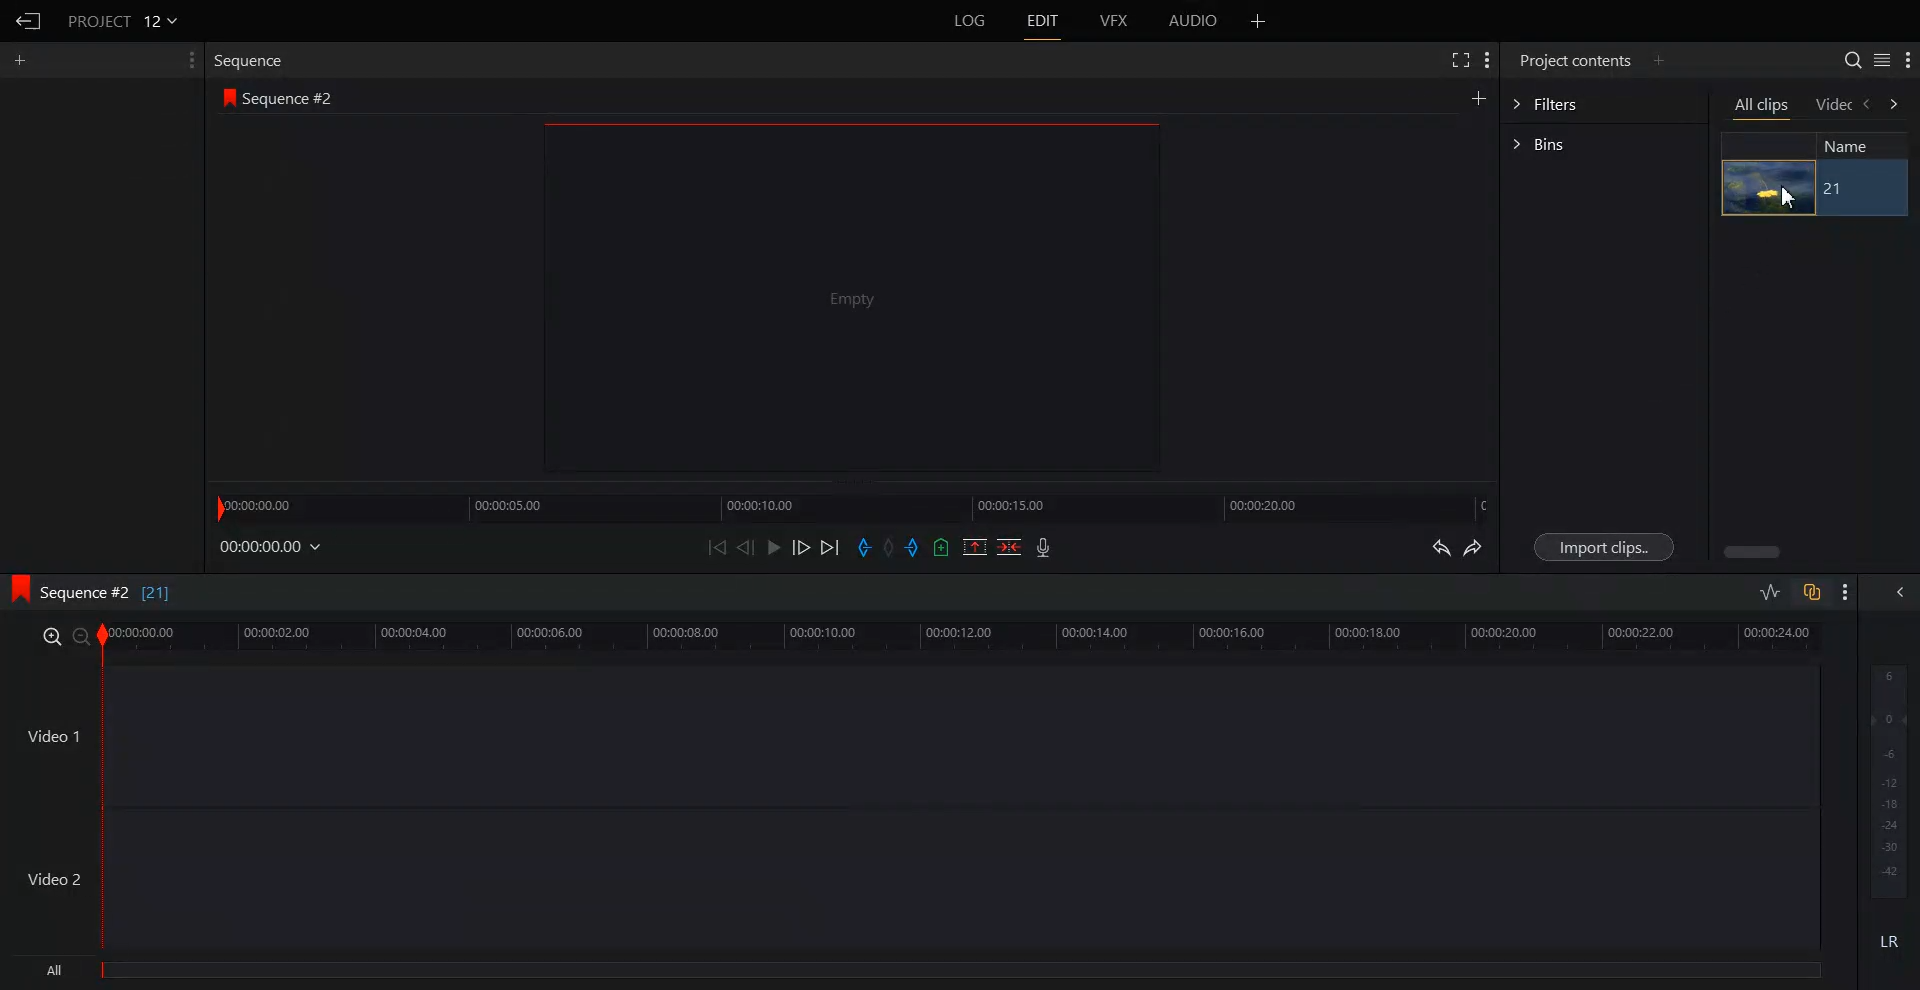 This screenshot has height=990, width=1920. Describe the element at coordinates (1259, 21) in the screenshot. I see `Add File` at that location.